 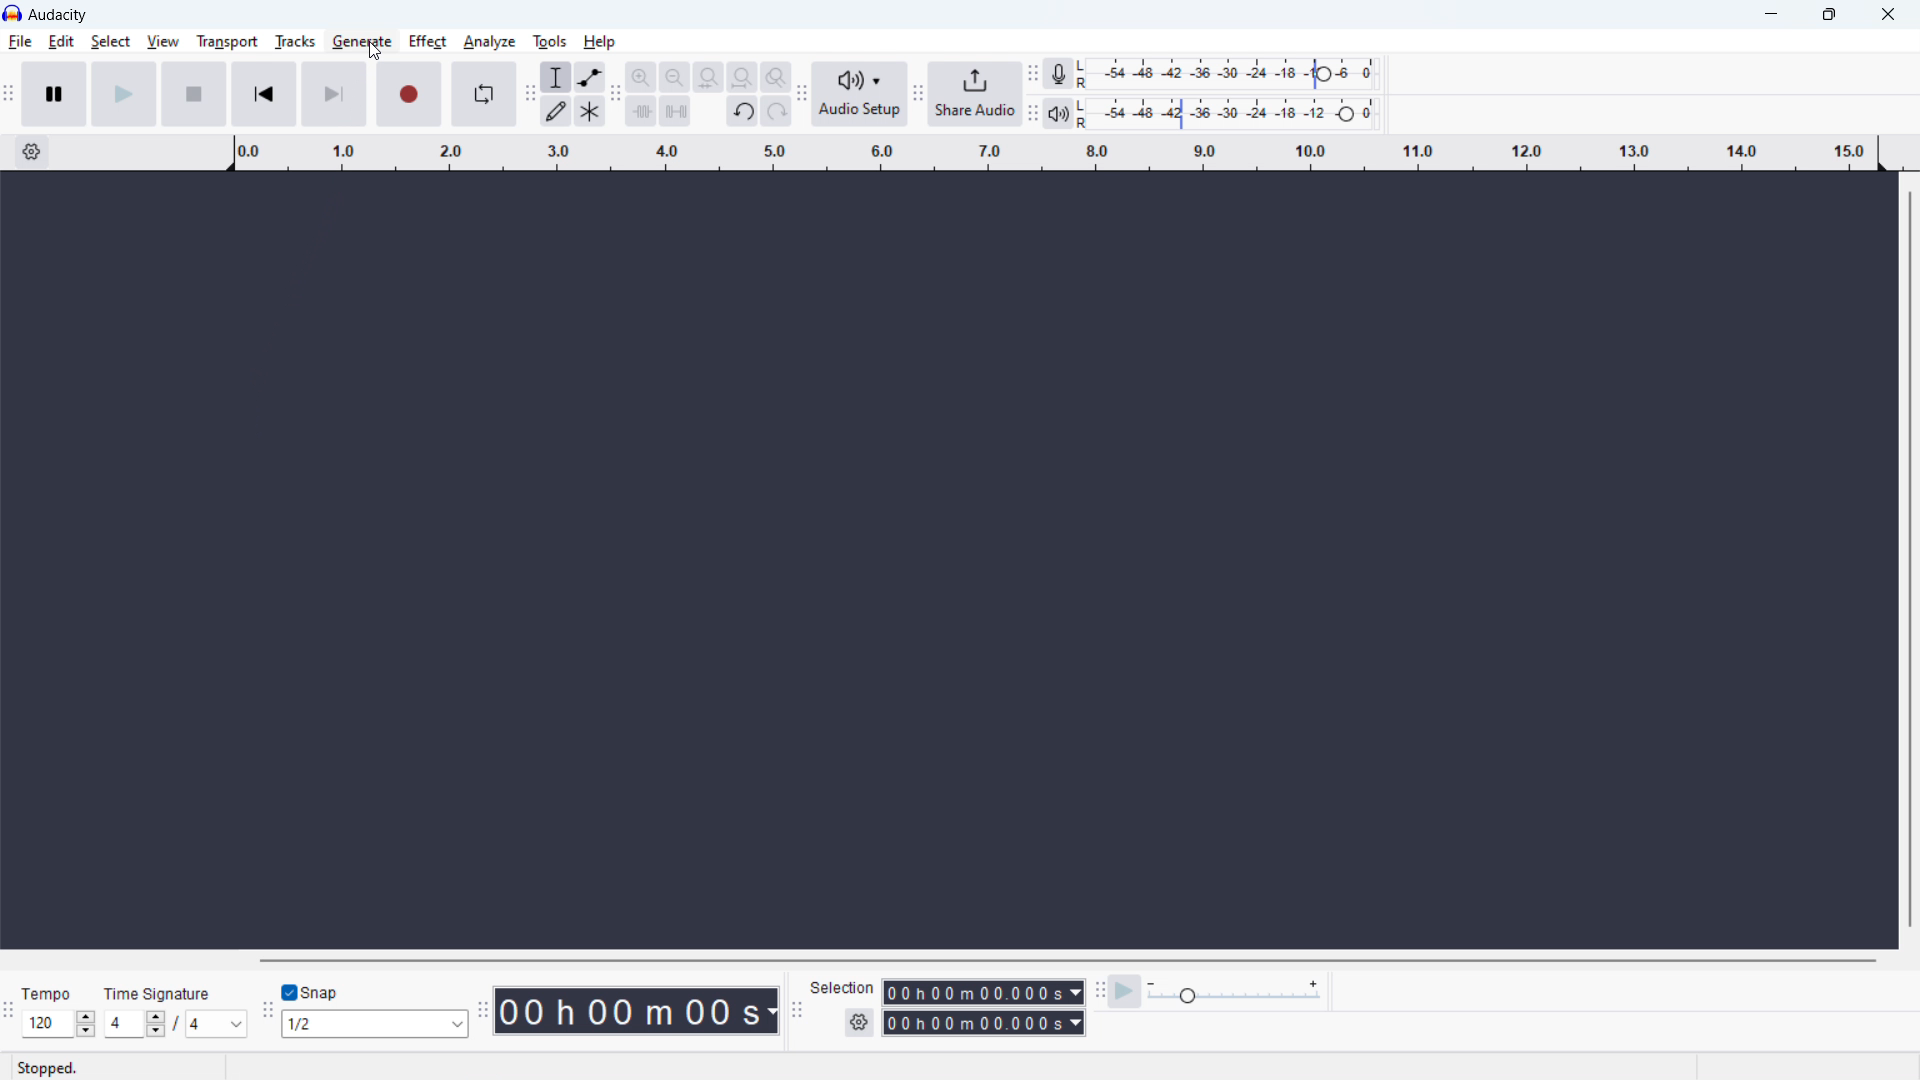 What do you see at coordinates (175, 1025) in the screenshot?
I see `set time signature` at bounding box center [175, 1025].